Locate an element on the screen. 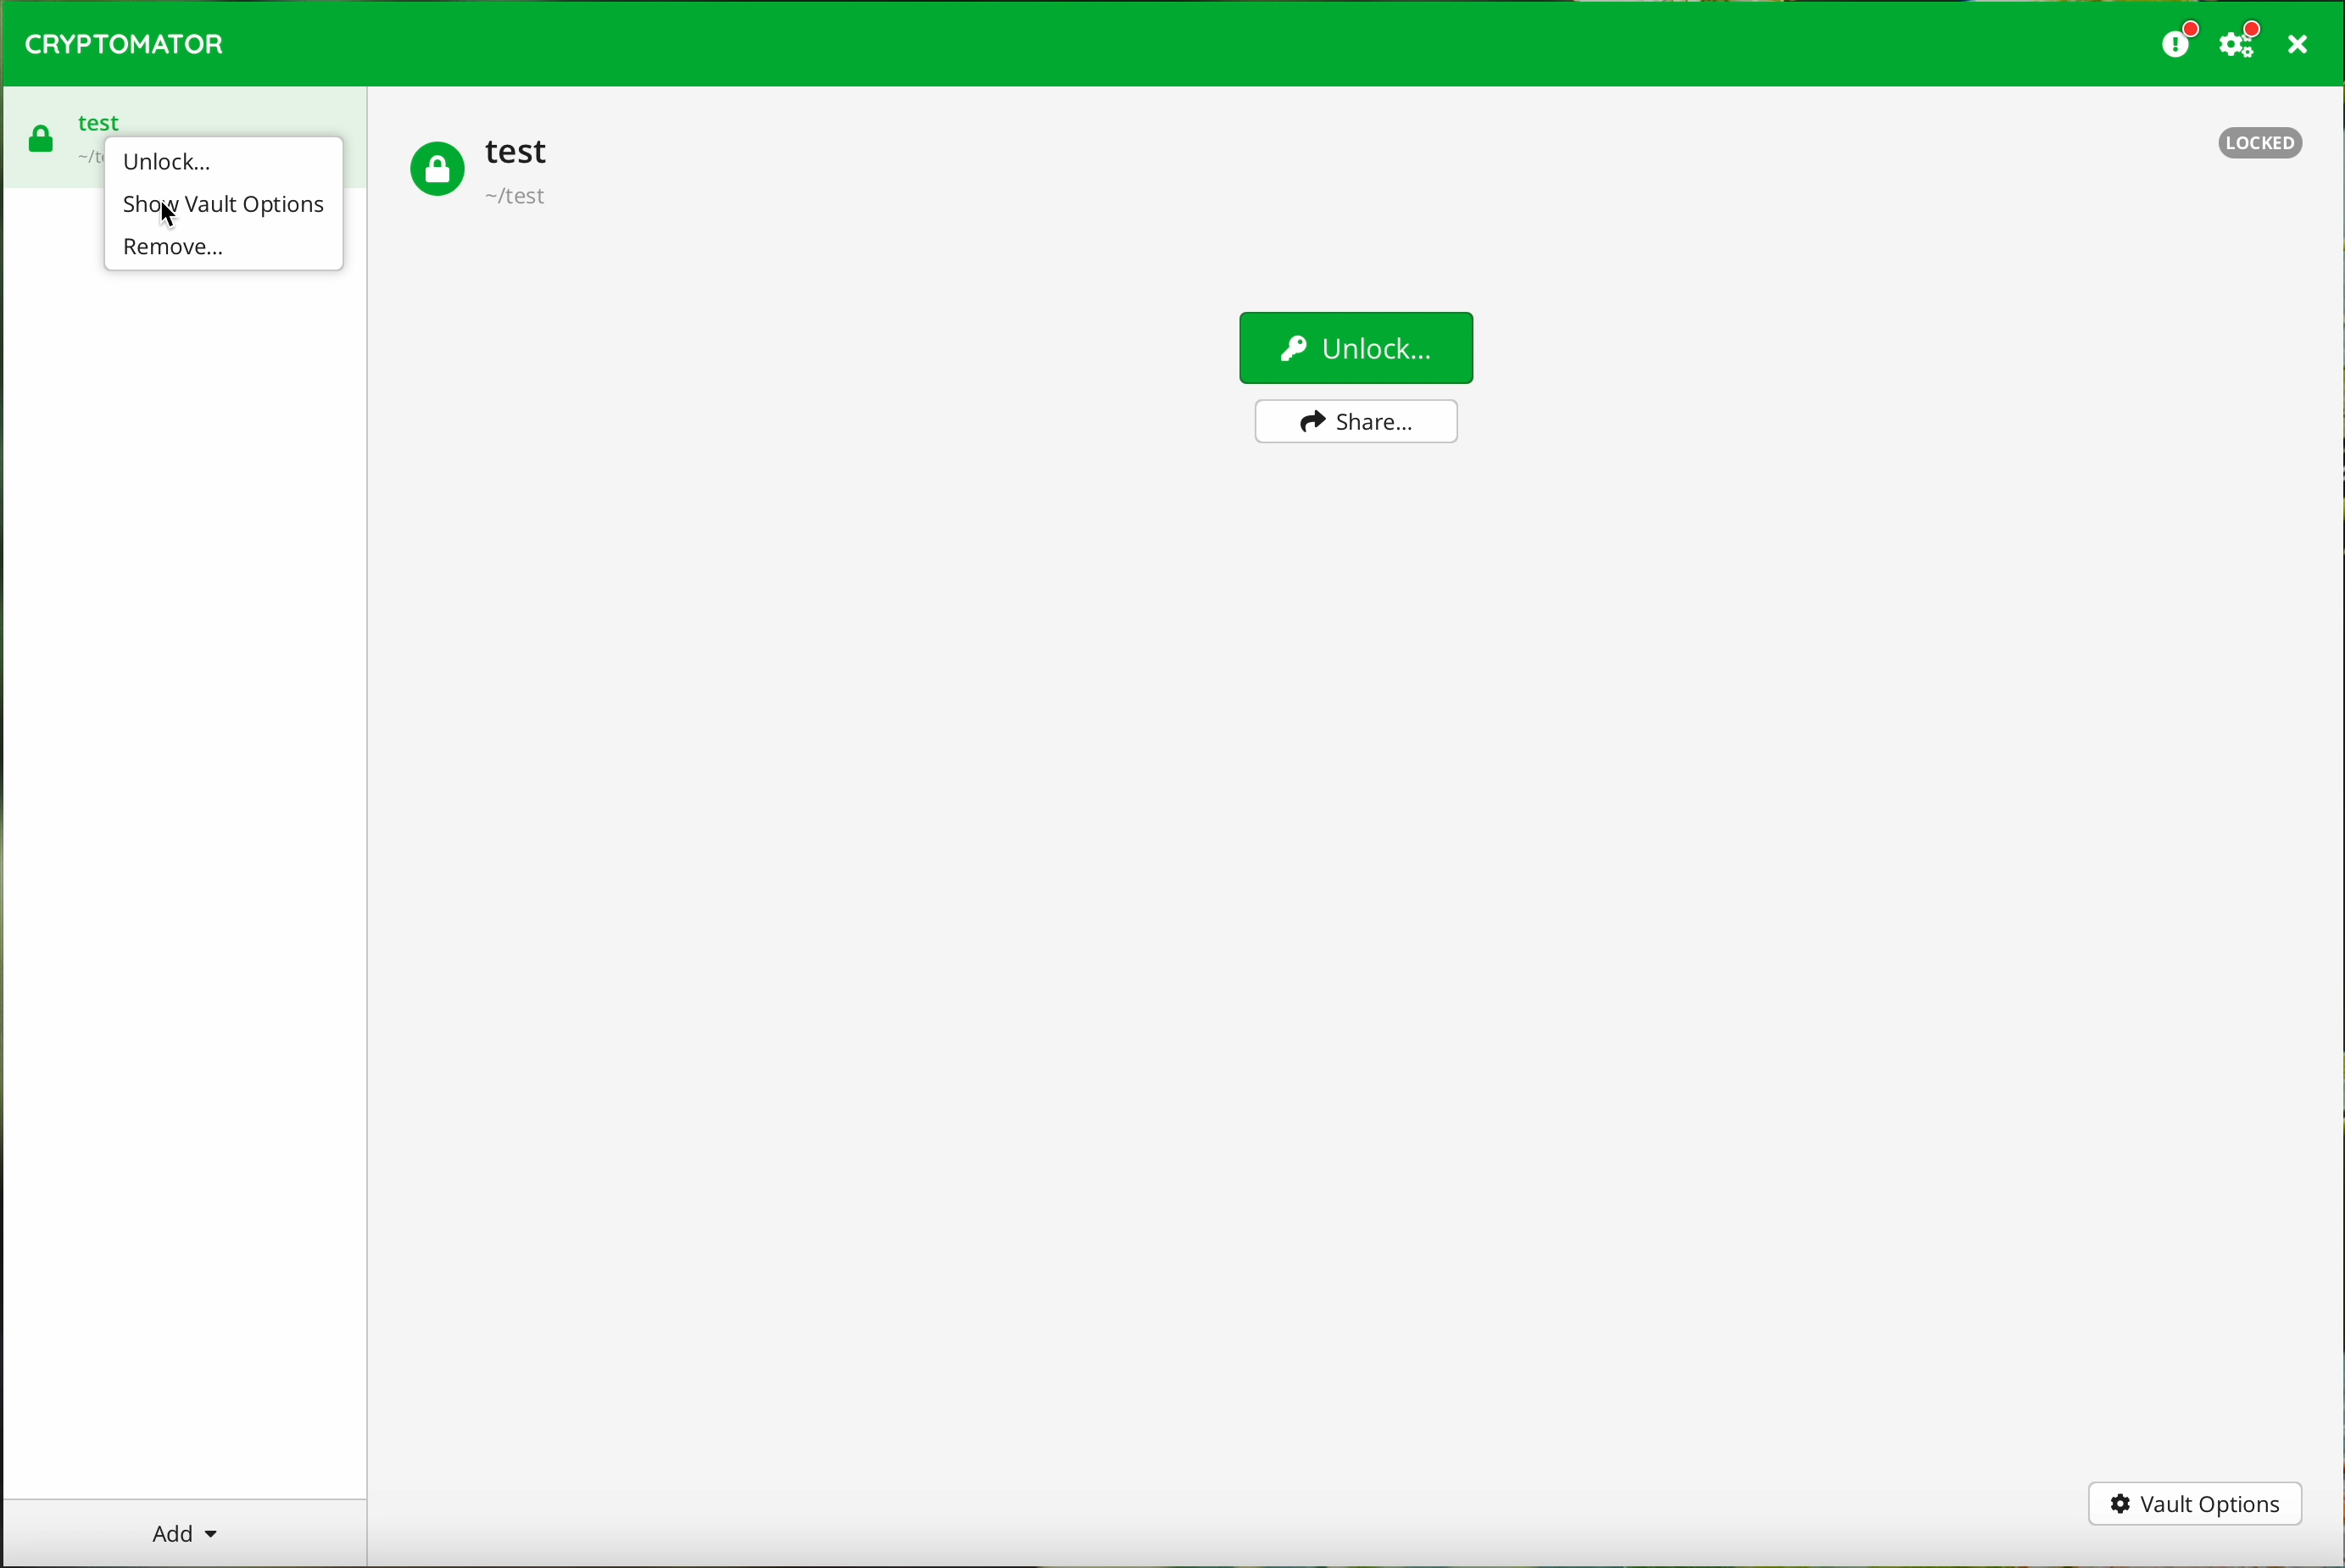 This screenshot has width=2345, height=1568. test vault is located at coordinates (482, 174).